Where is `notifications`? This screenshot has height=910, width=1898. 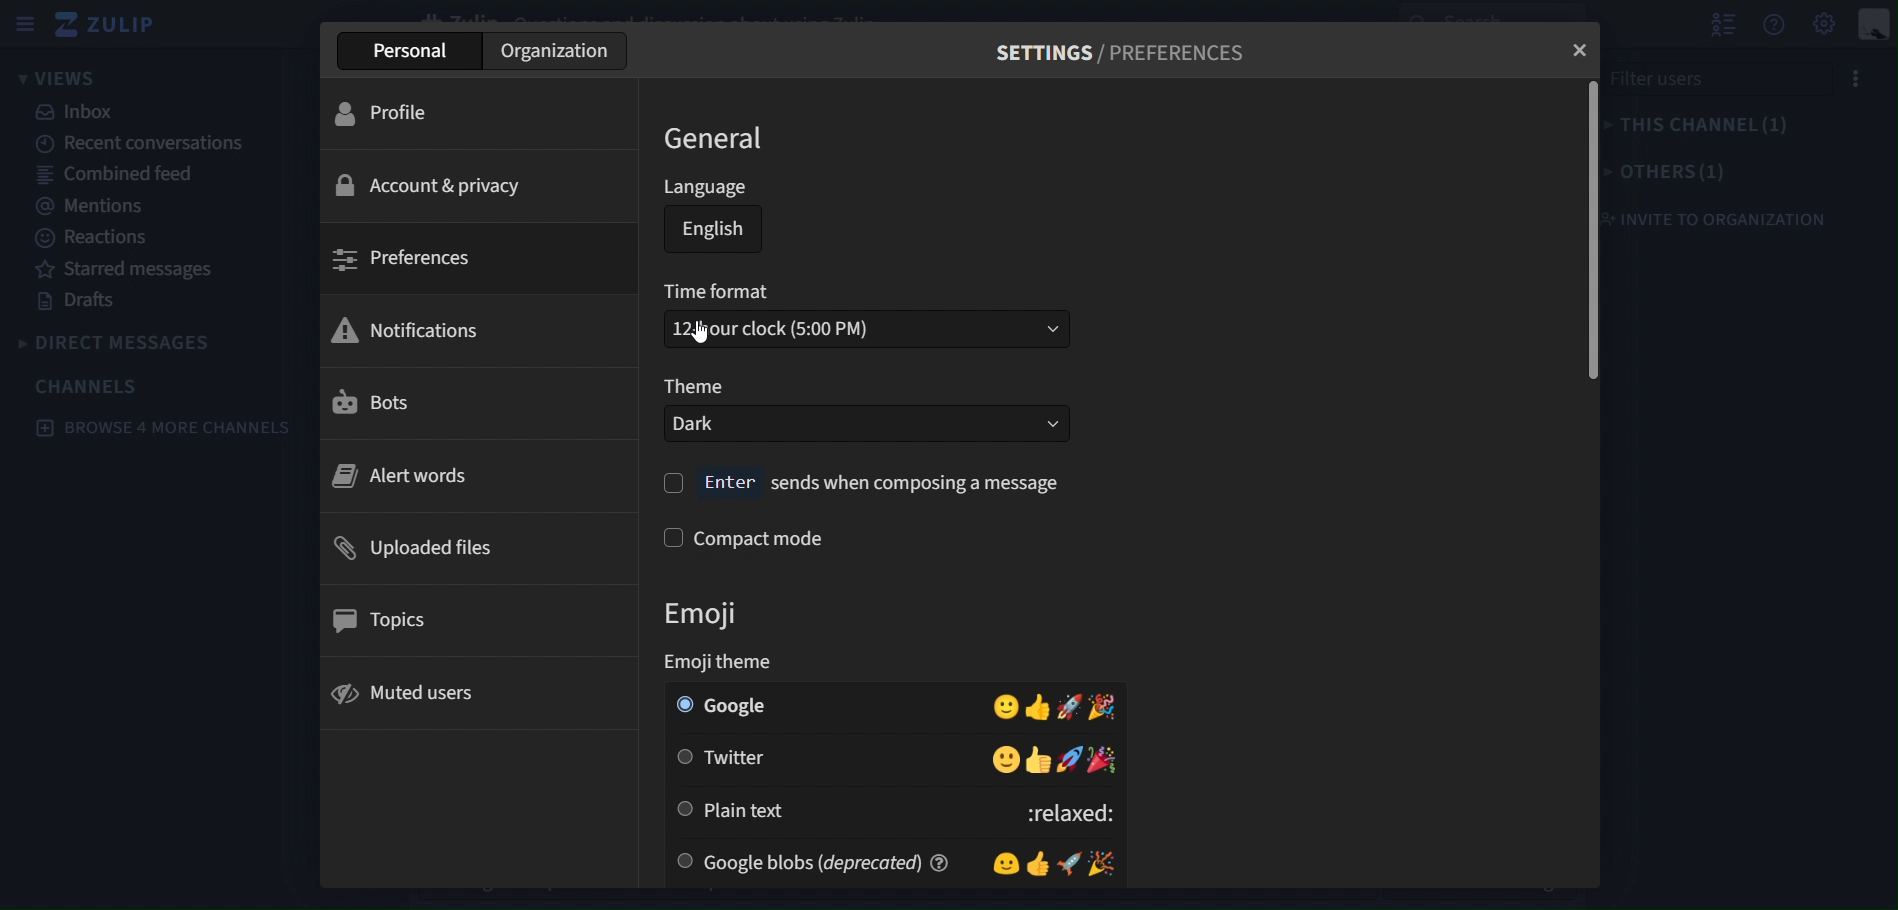 notifications is located at coordinates (473, 330).